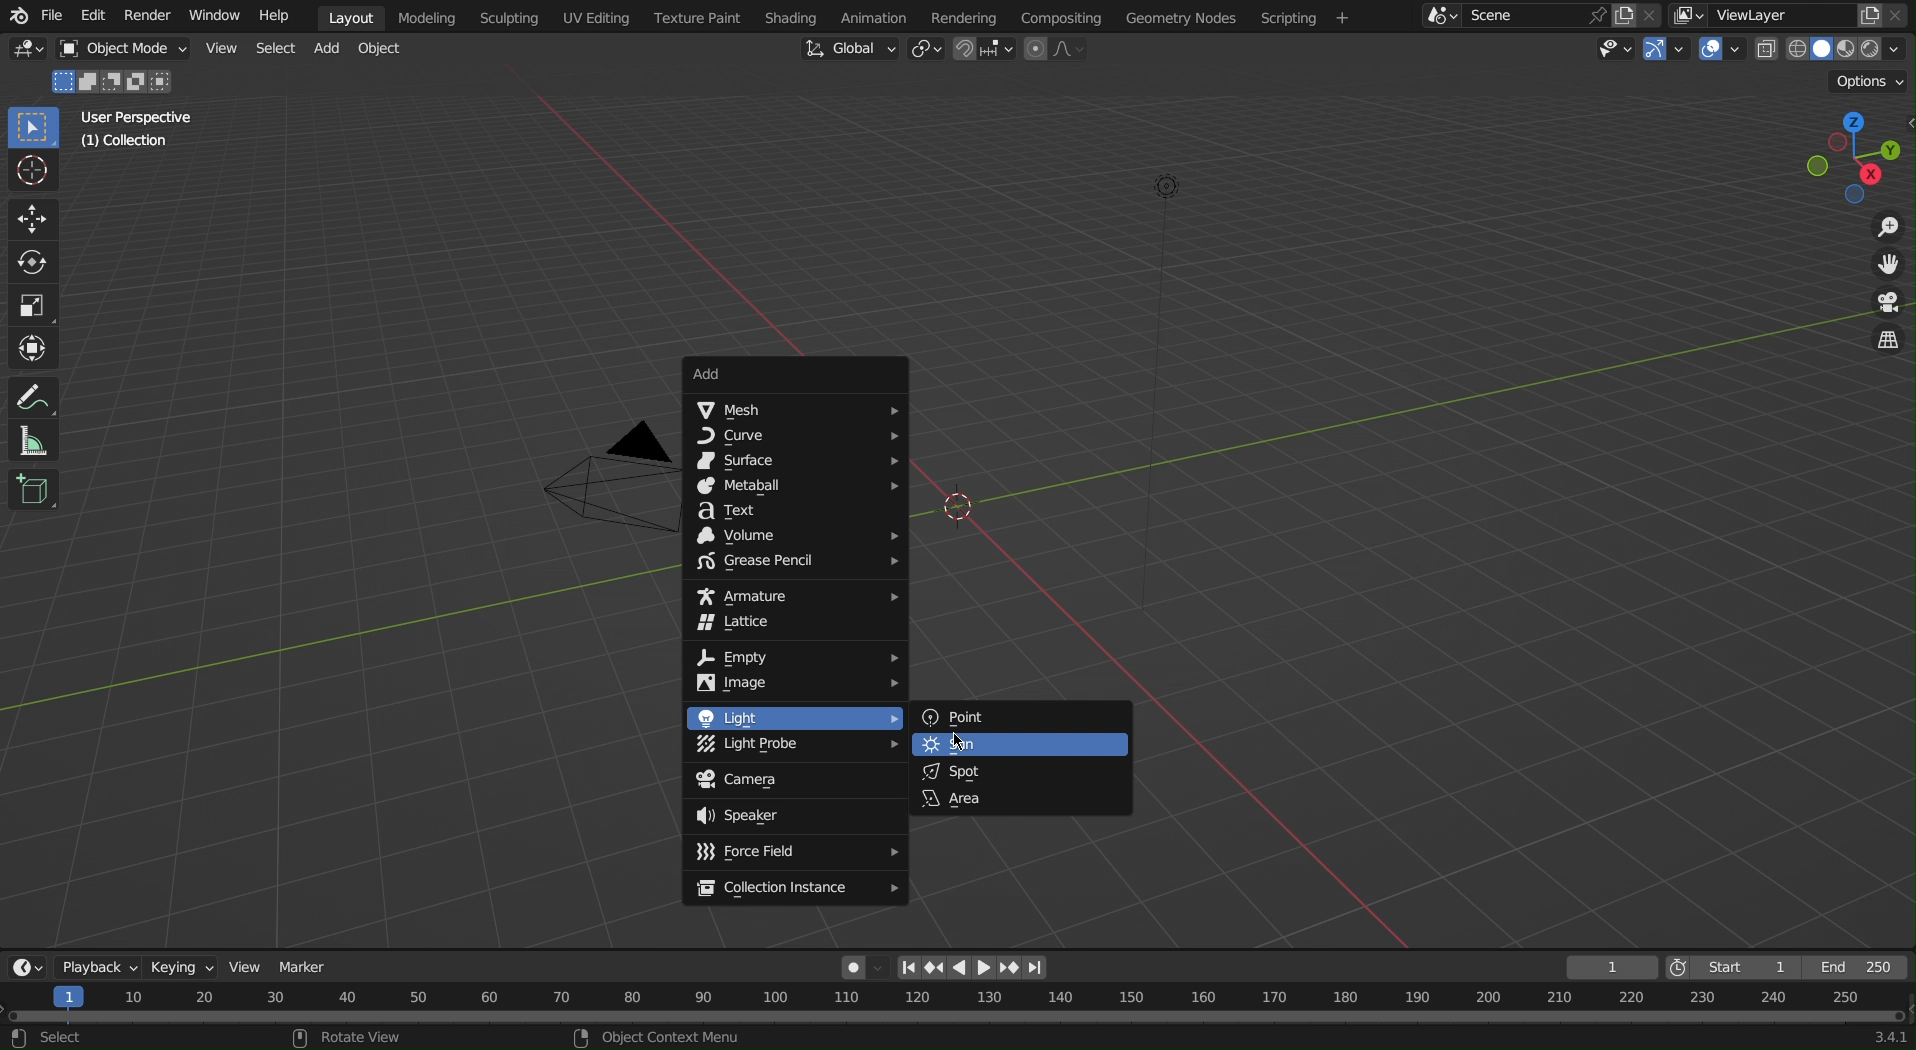 The width and height of the screenshot is (1916, 1050). What do you see at coordinates (962, 15) in the screenshot?
I see `Rendering` at bounding box center [962, 15].